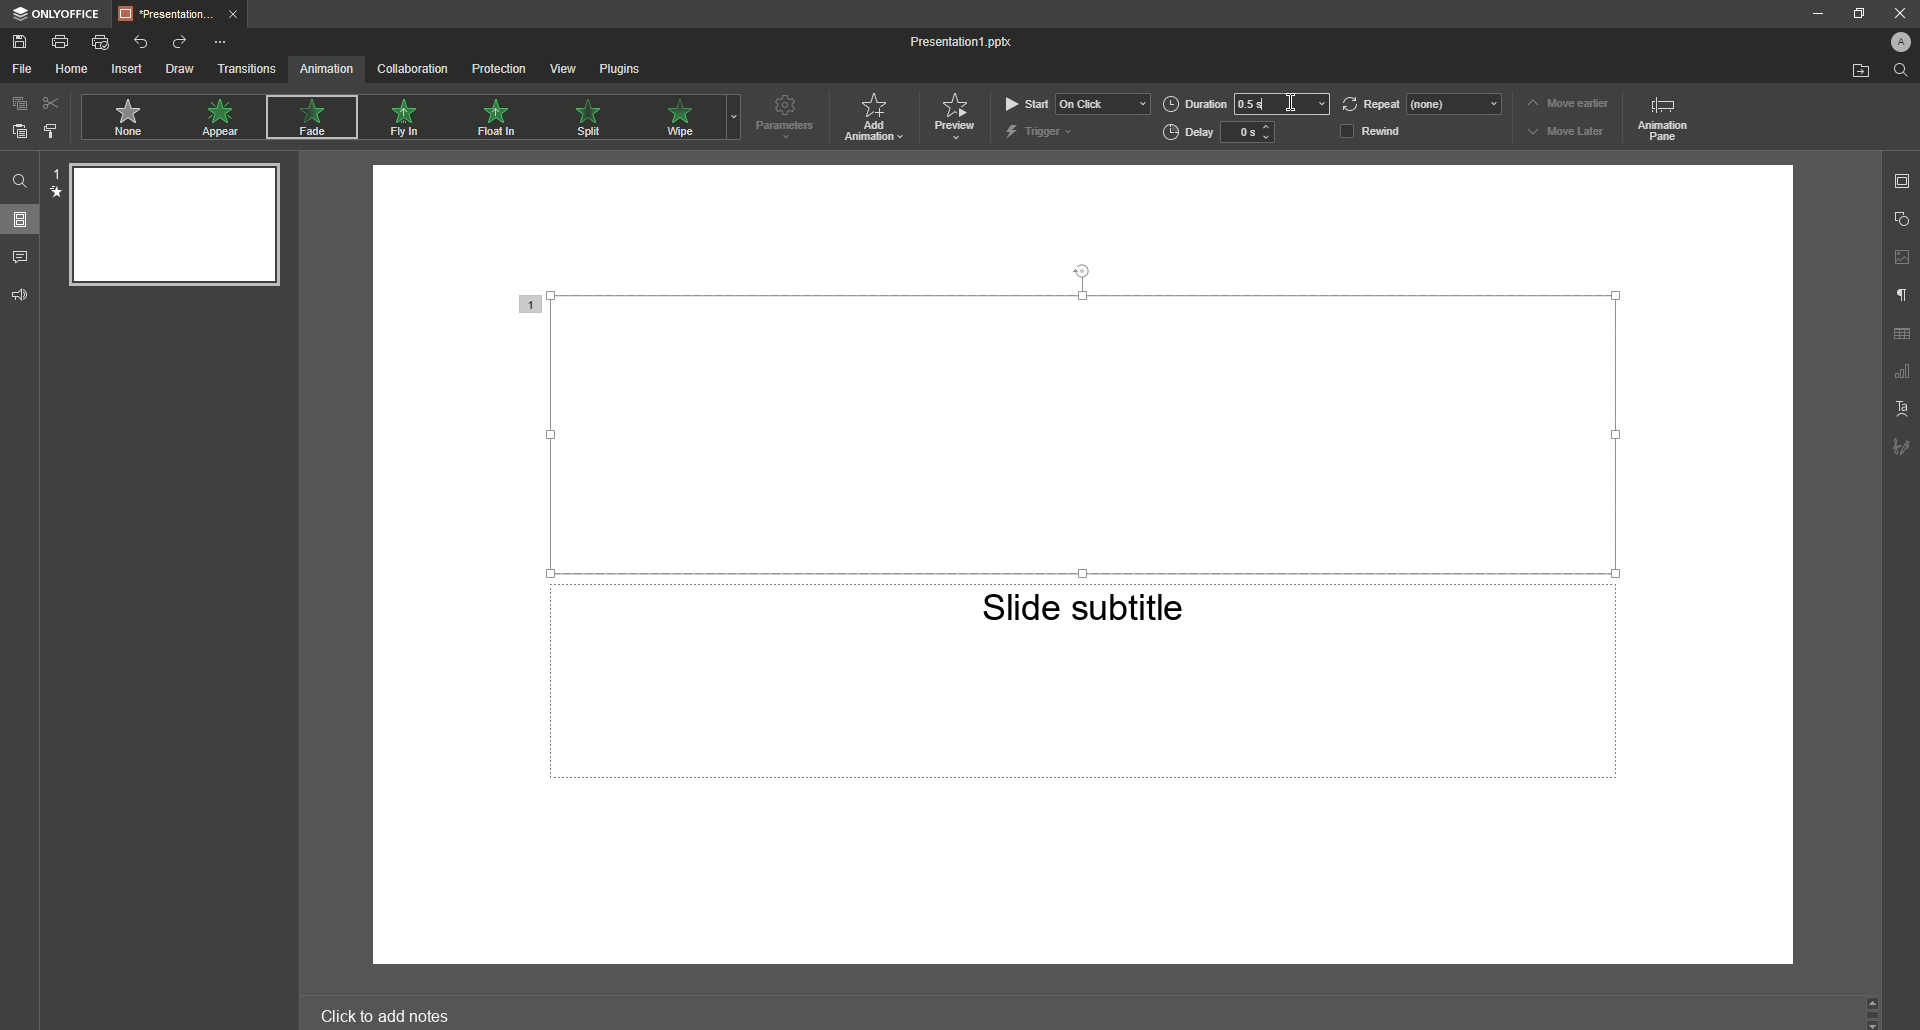 The width and height of the screenshot is (1920, 1030). I want to click on Close, so click(1900, 13).